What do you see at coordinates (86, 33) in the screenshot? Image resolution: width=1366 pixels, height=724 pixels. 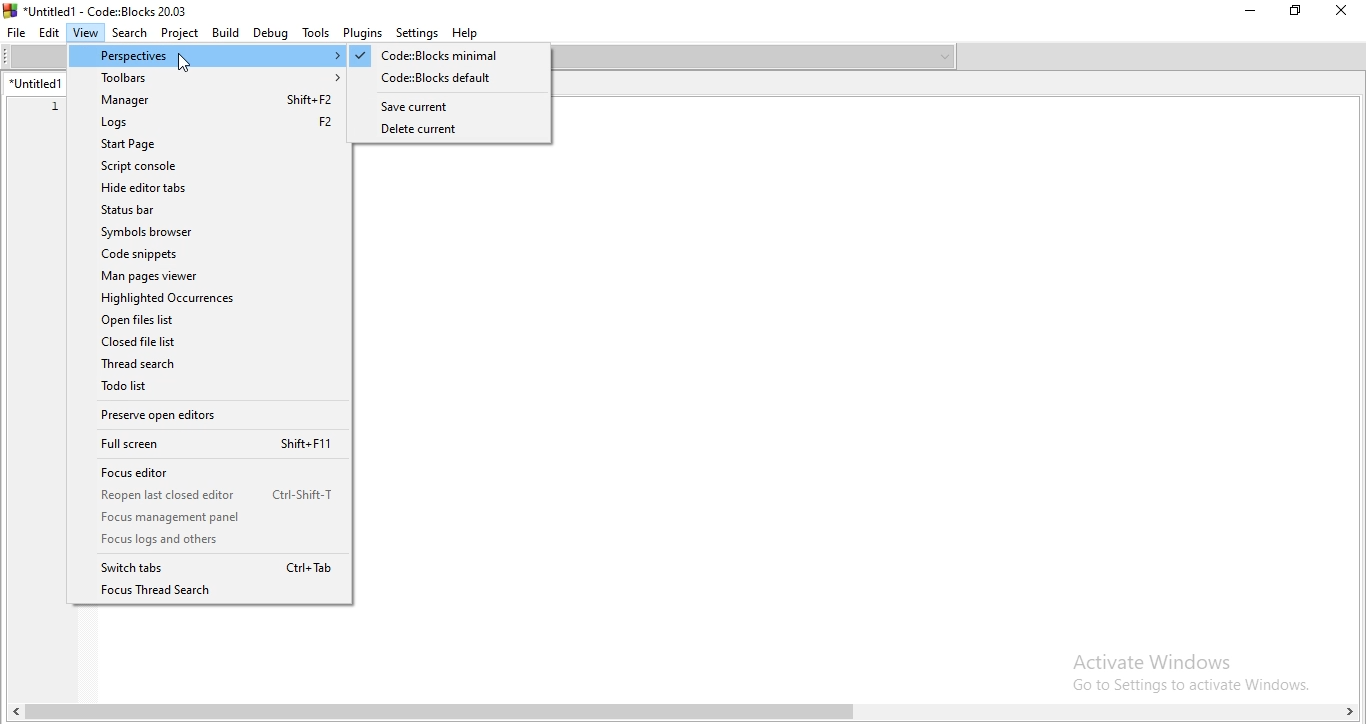 I see `View ` at bounding box center [86, 33].